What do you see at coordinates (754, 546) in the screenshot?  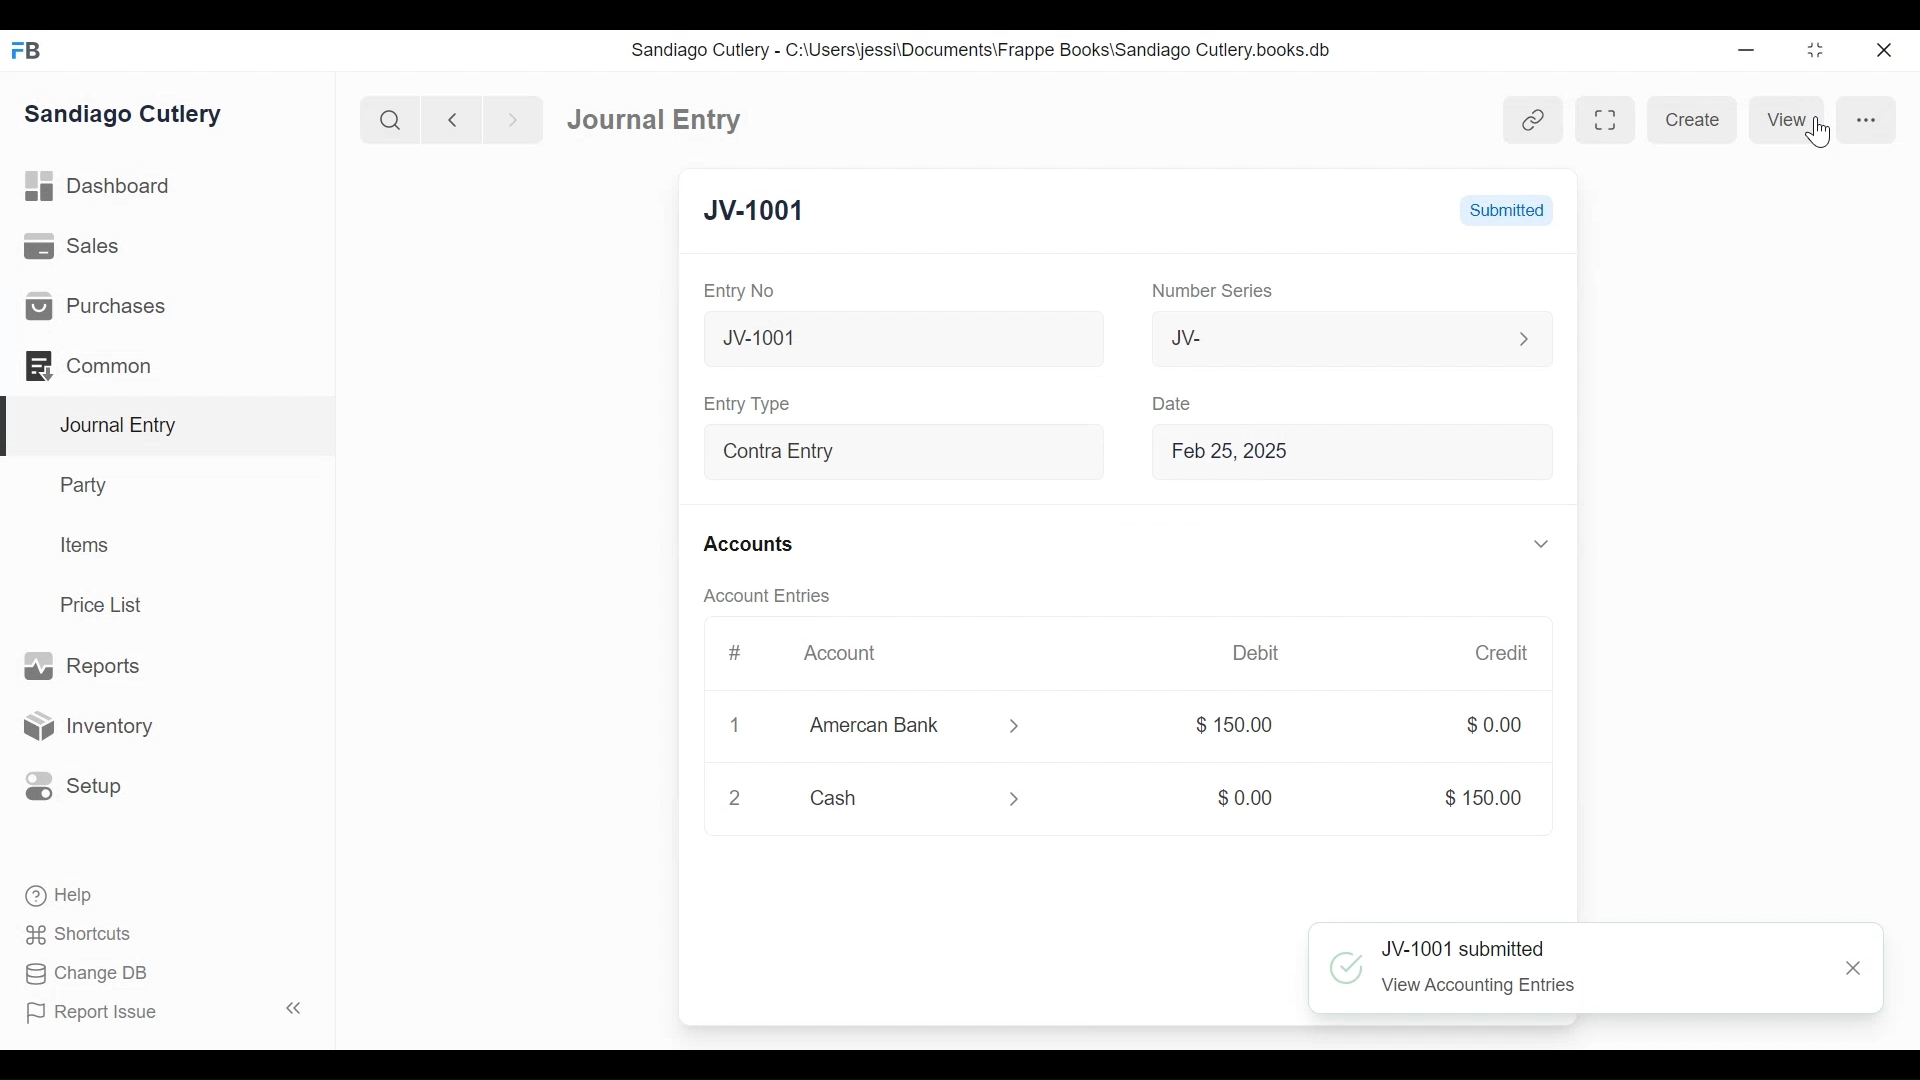 I see `Accounts` at bounding box center [754, 546].